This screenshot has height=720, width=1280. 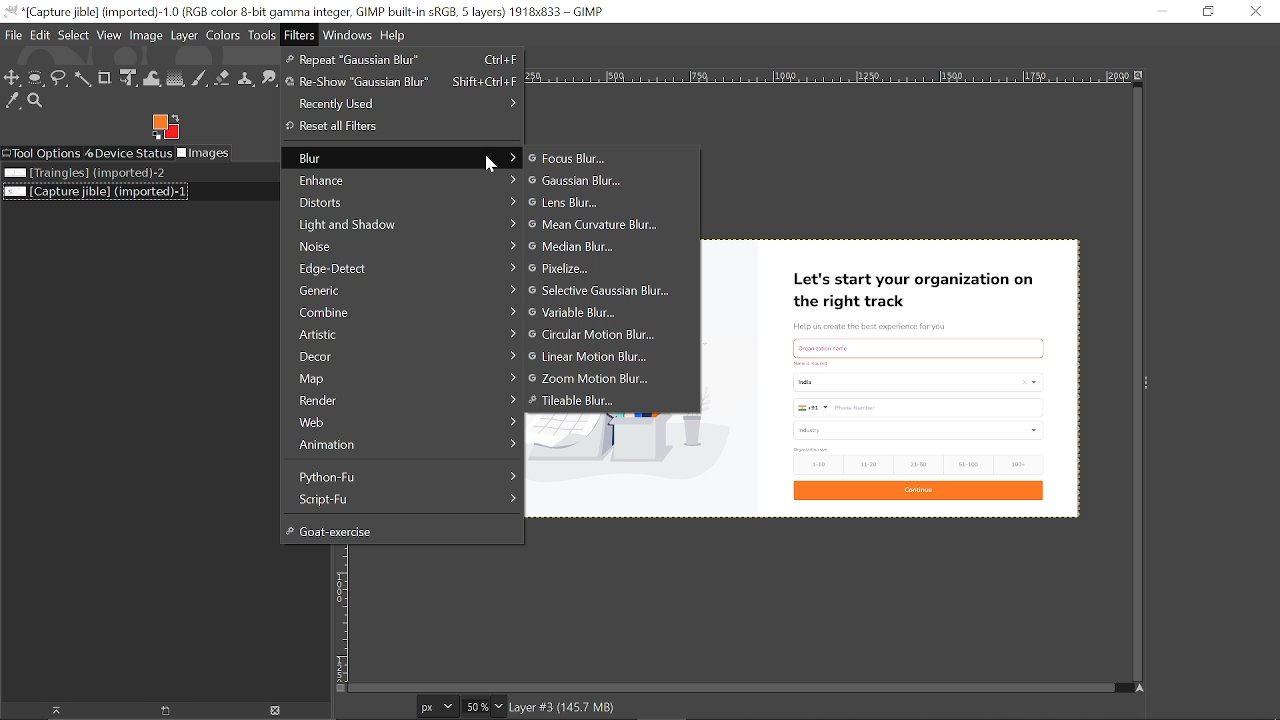 What do you see at coordinates (591, 203) in the screenshot?
I see `Lens Blur` at bounding box center [591, 203].